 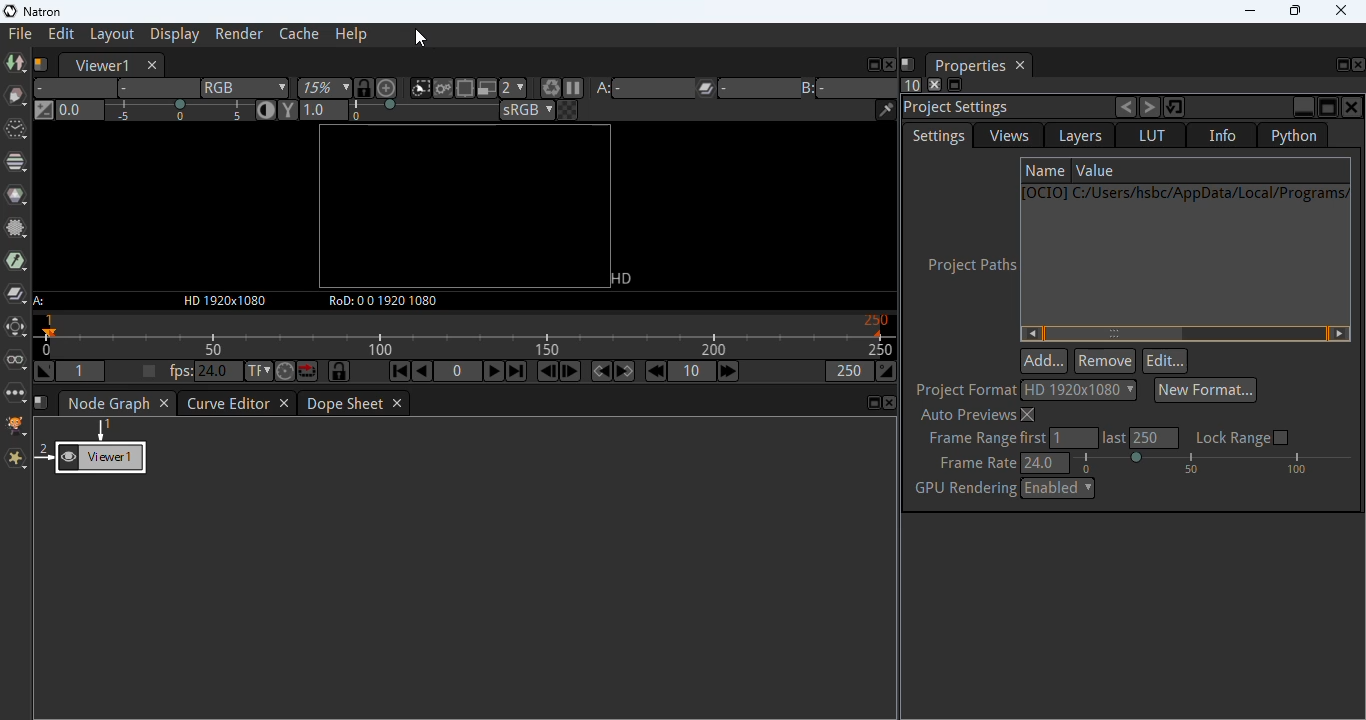 What do you see at coordinates (1341, 10) in the screenshot?
I see `close` at bounding box center [1341, 10].